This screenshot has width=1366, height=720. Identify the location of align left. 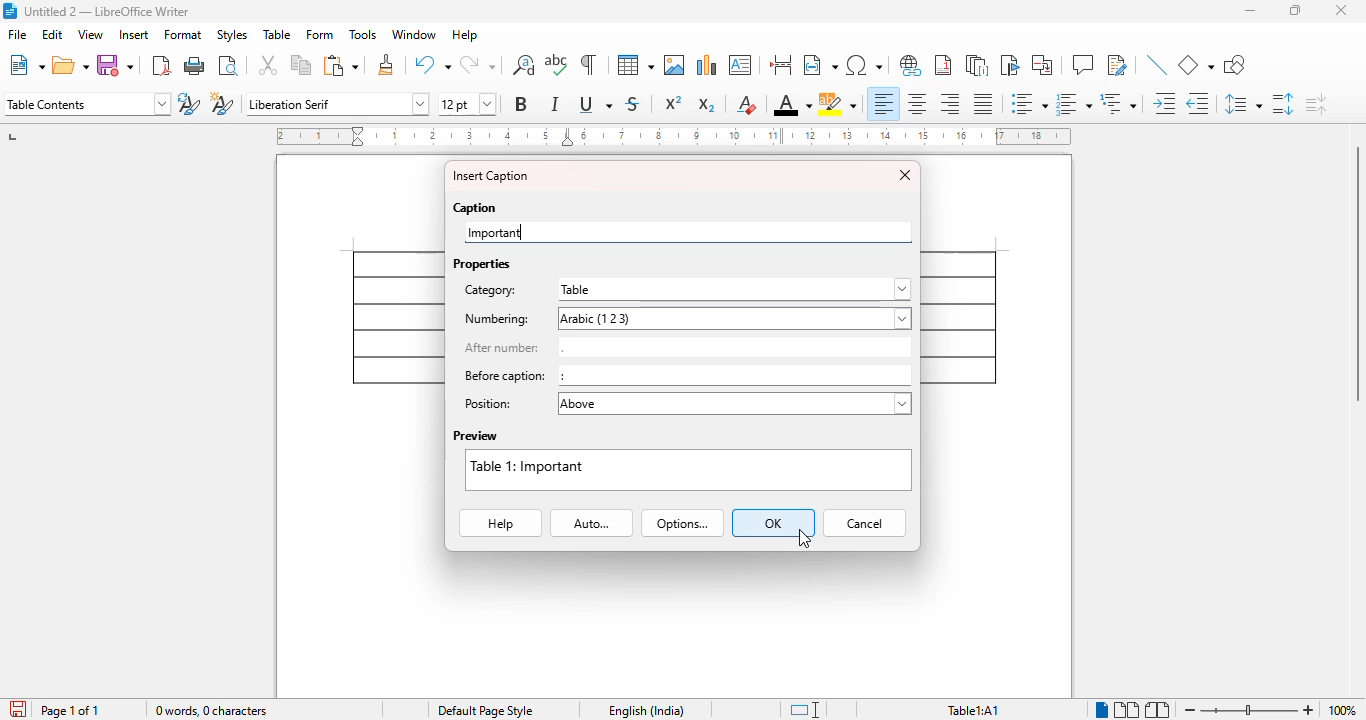
(884, 104).